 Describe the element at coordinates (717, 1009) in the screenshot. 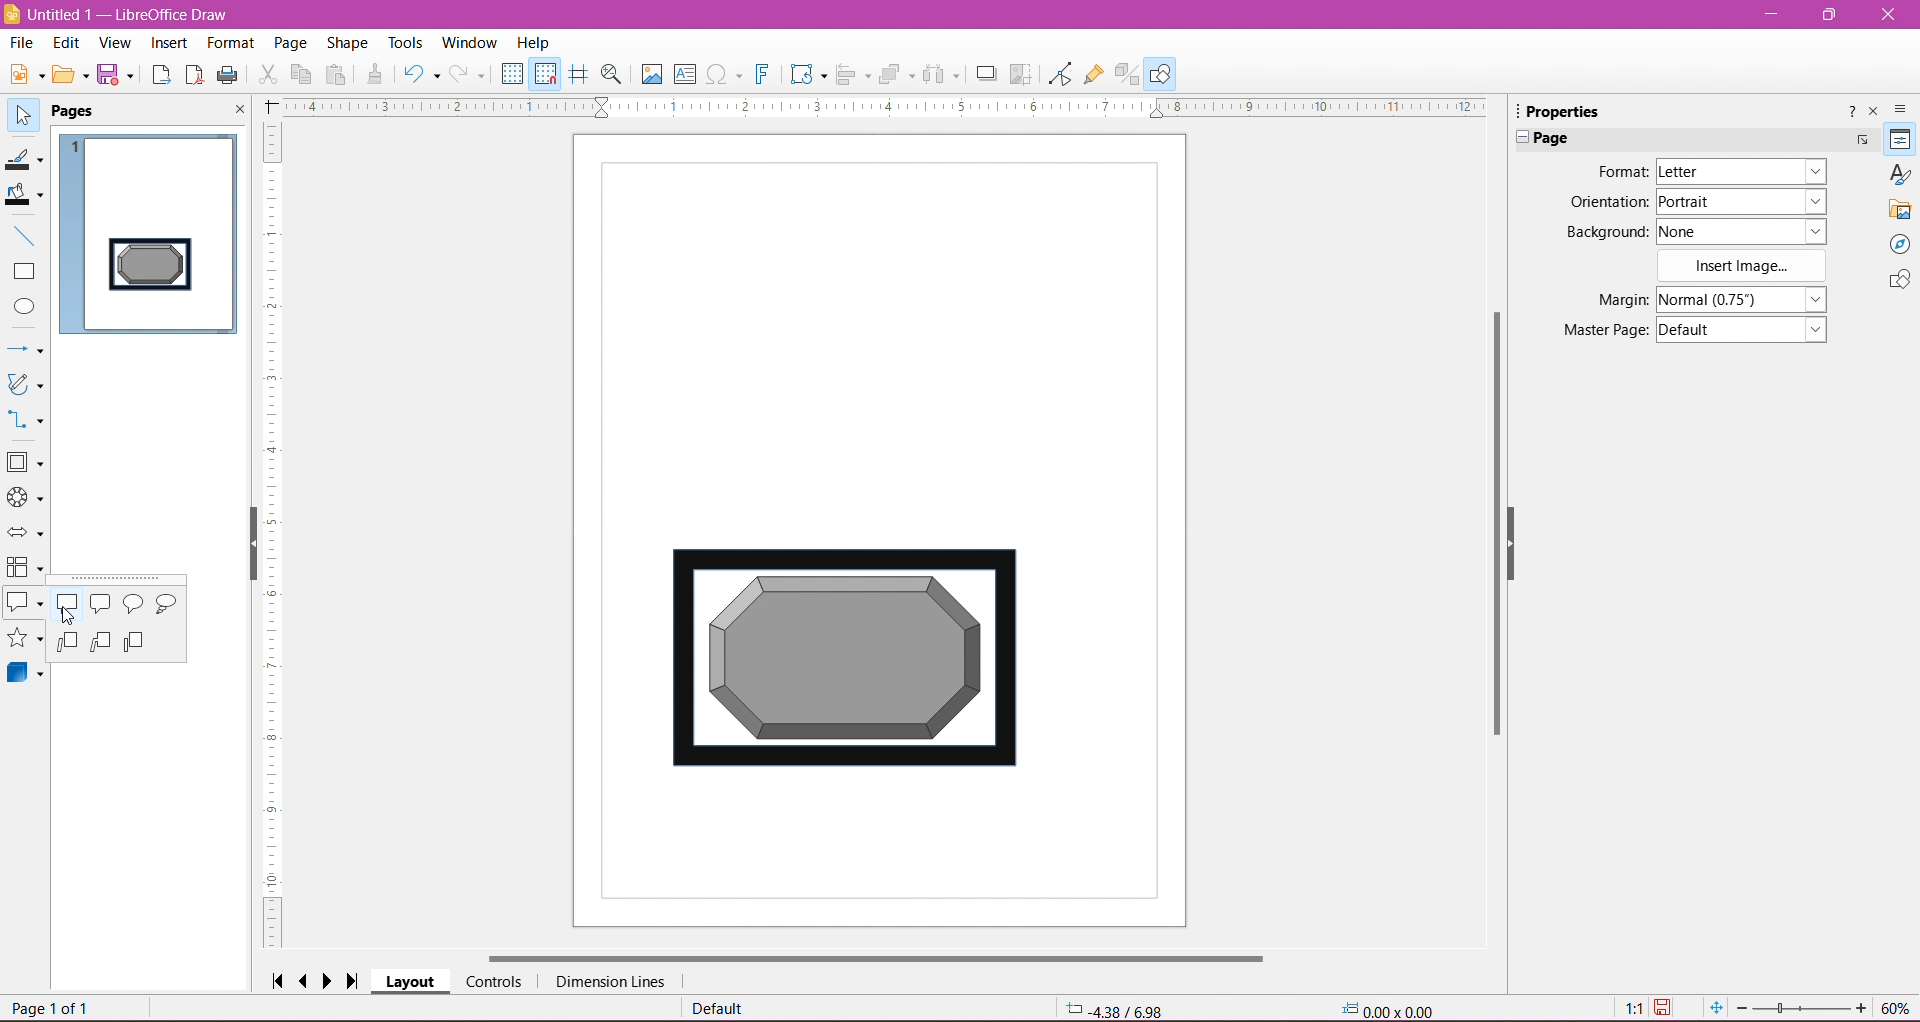

I see `Default` at that location.